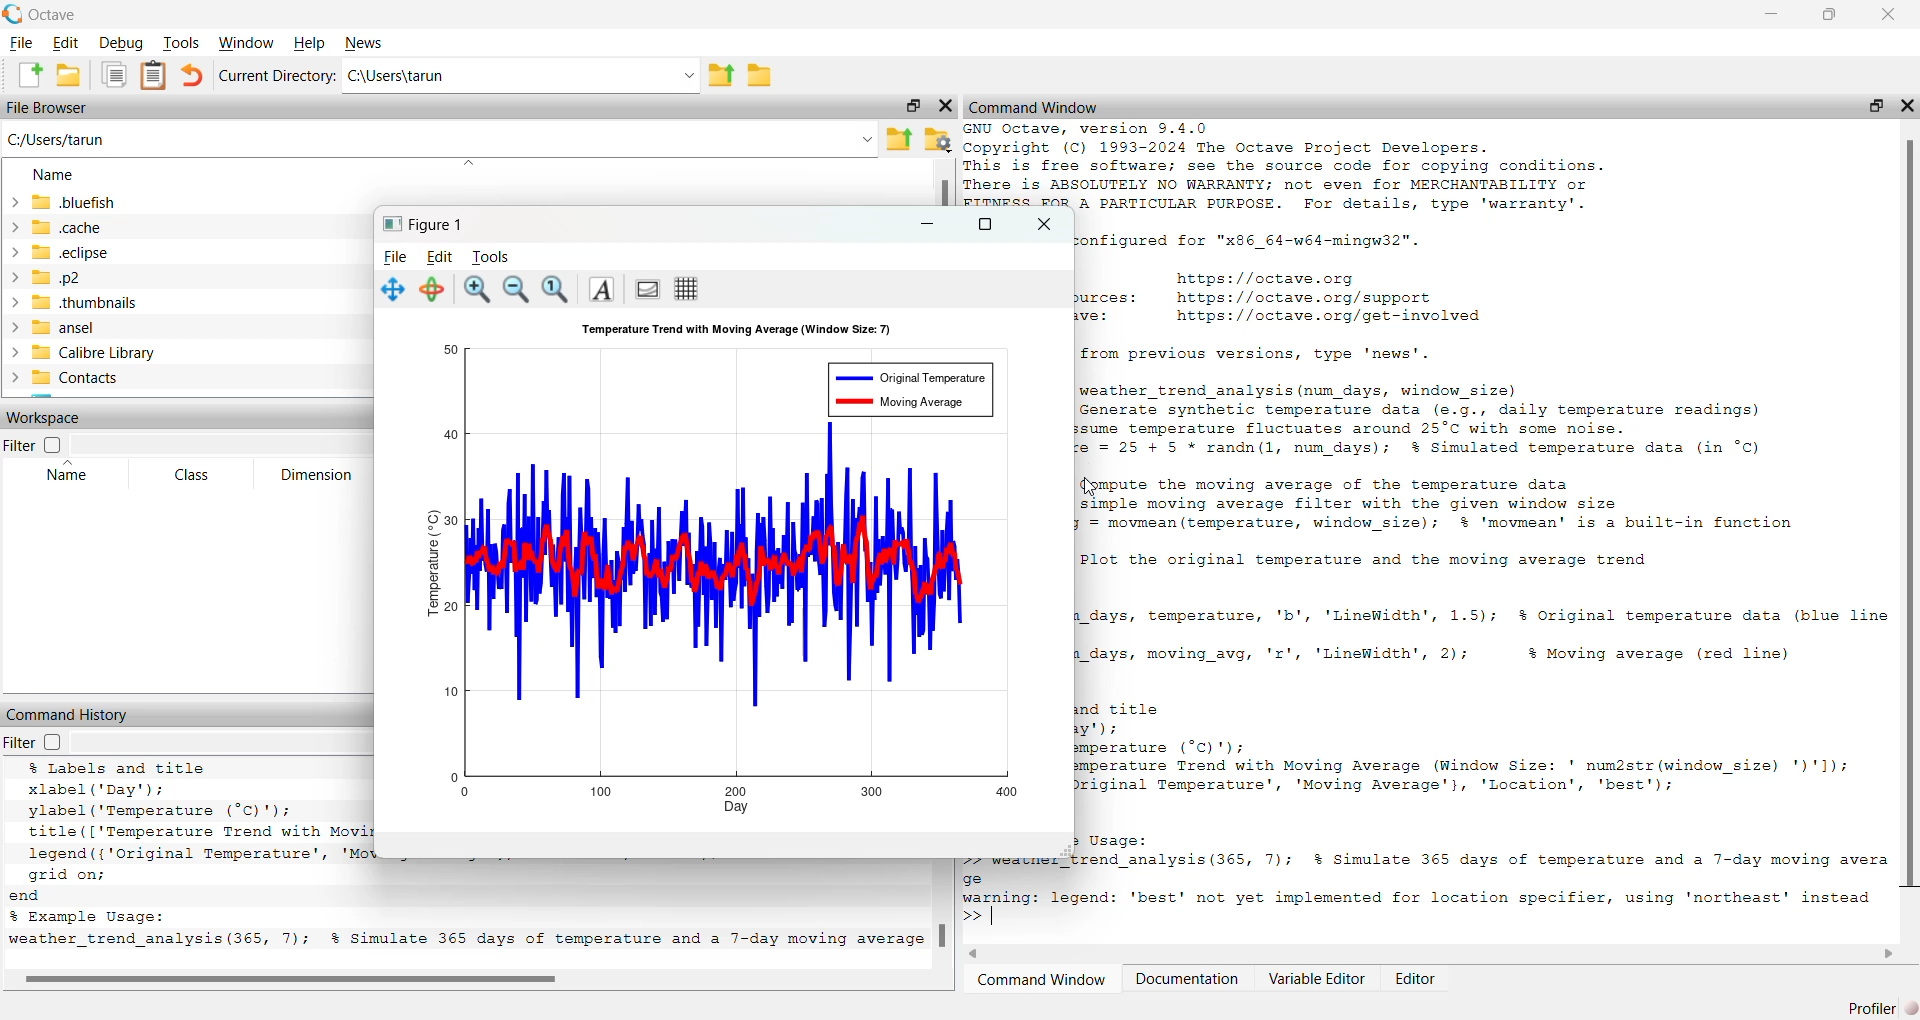  Describe the element at coordinates (423, 228) in the screenshot. I see `Figure1` at that location.